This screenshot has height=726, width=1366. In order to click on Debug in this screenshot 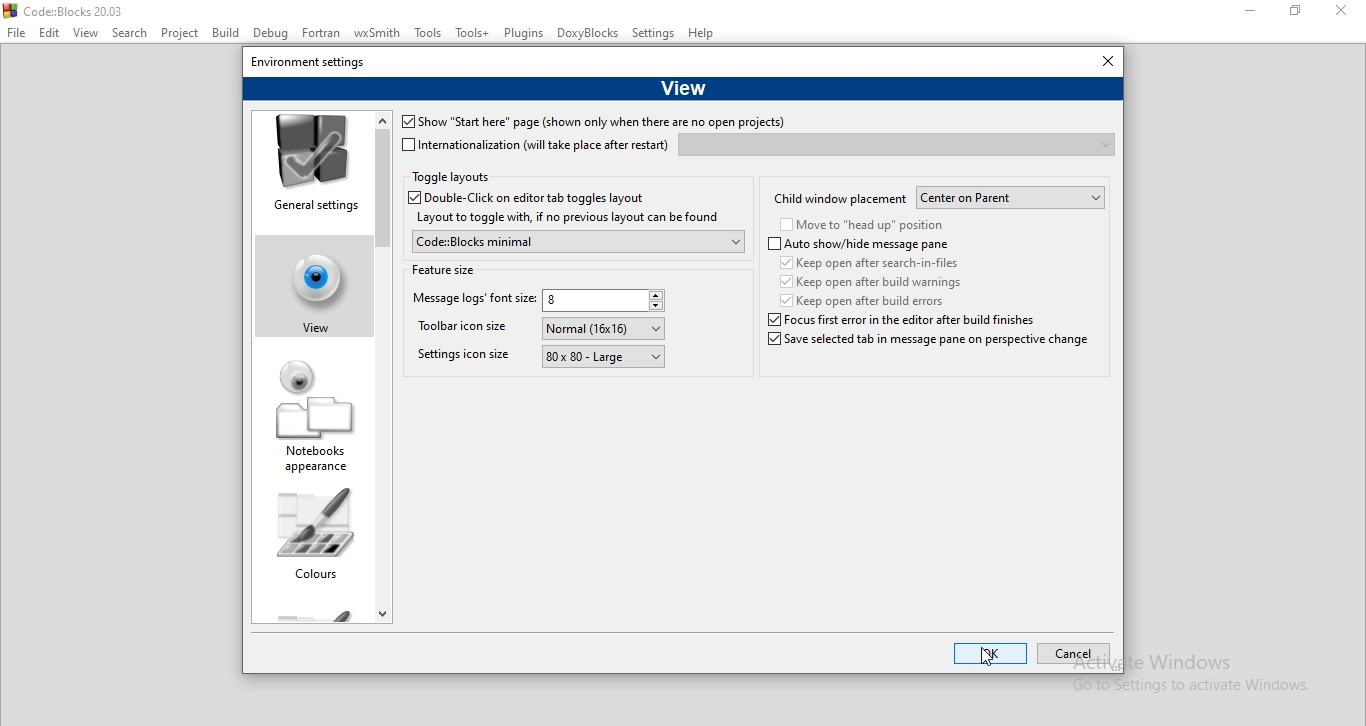, I will do `click(269, 34)`.